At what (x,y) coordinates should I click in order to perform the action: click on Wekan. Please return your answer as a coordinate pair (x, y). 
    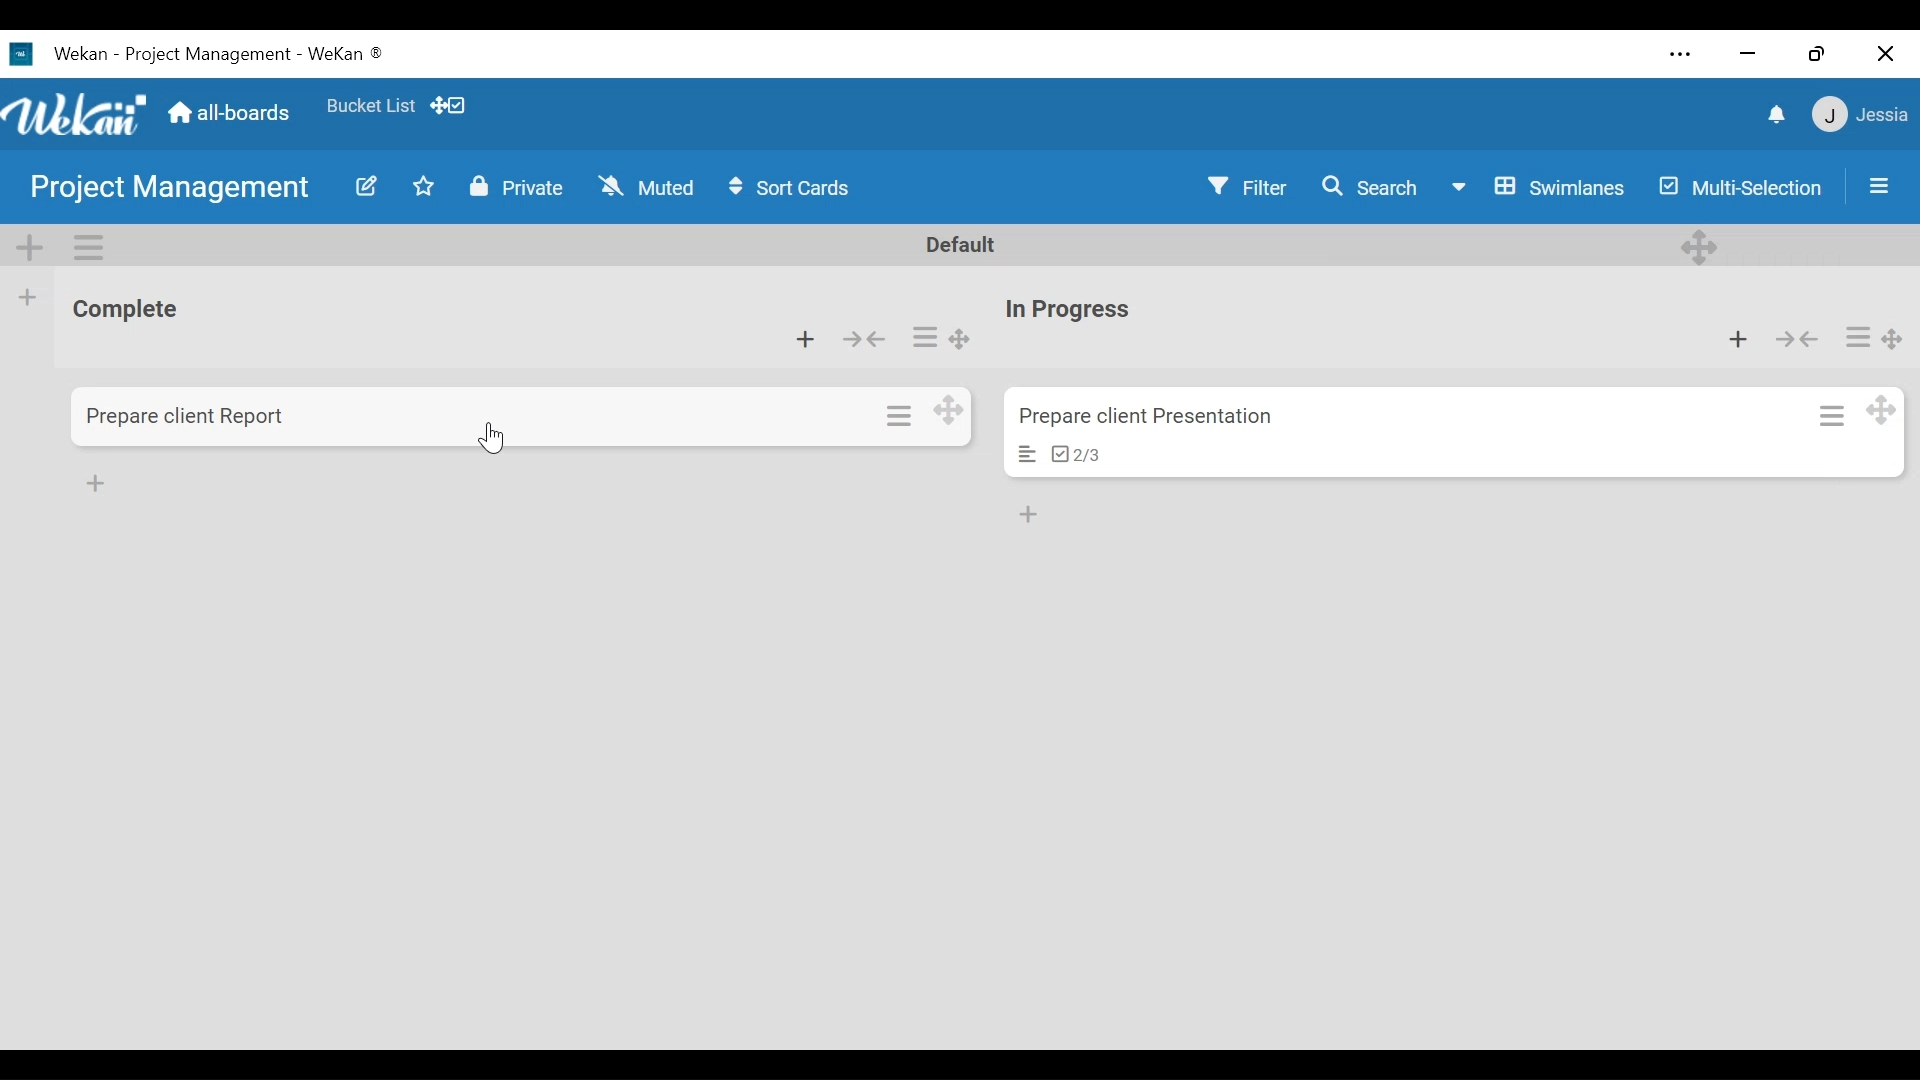
    Looking at the image, I should click on (63, 56).